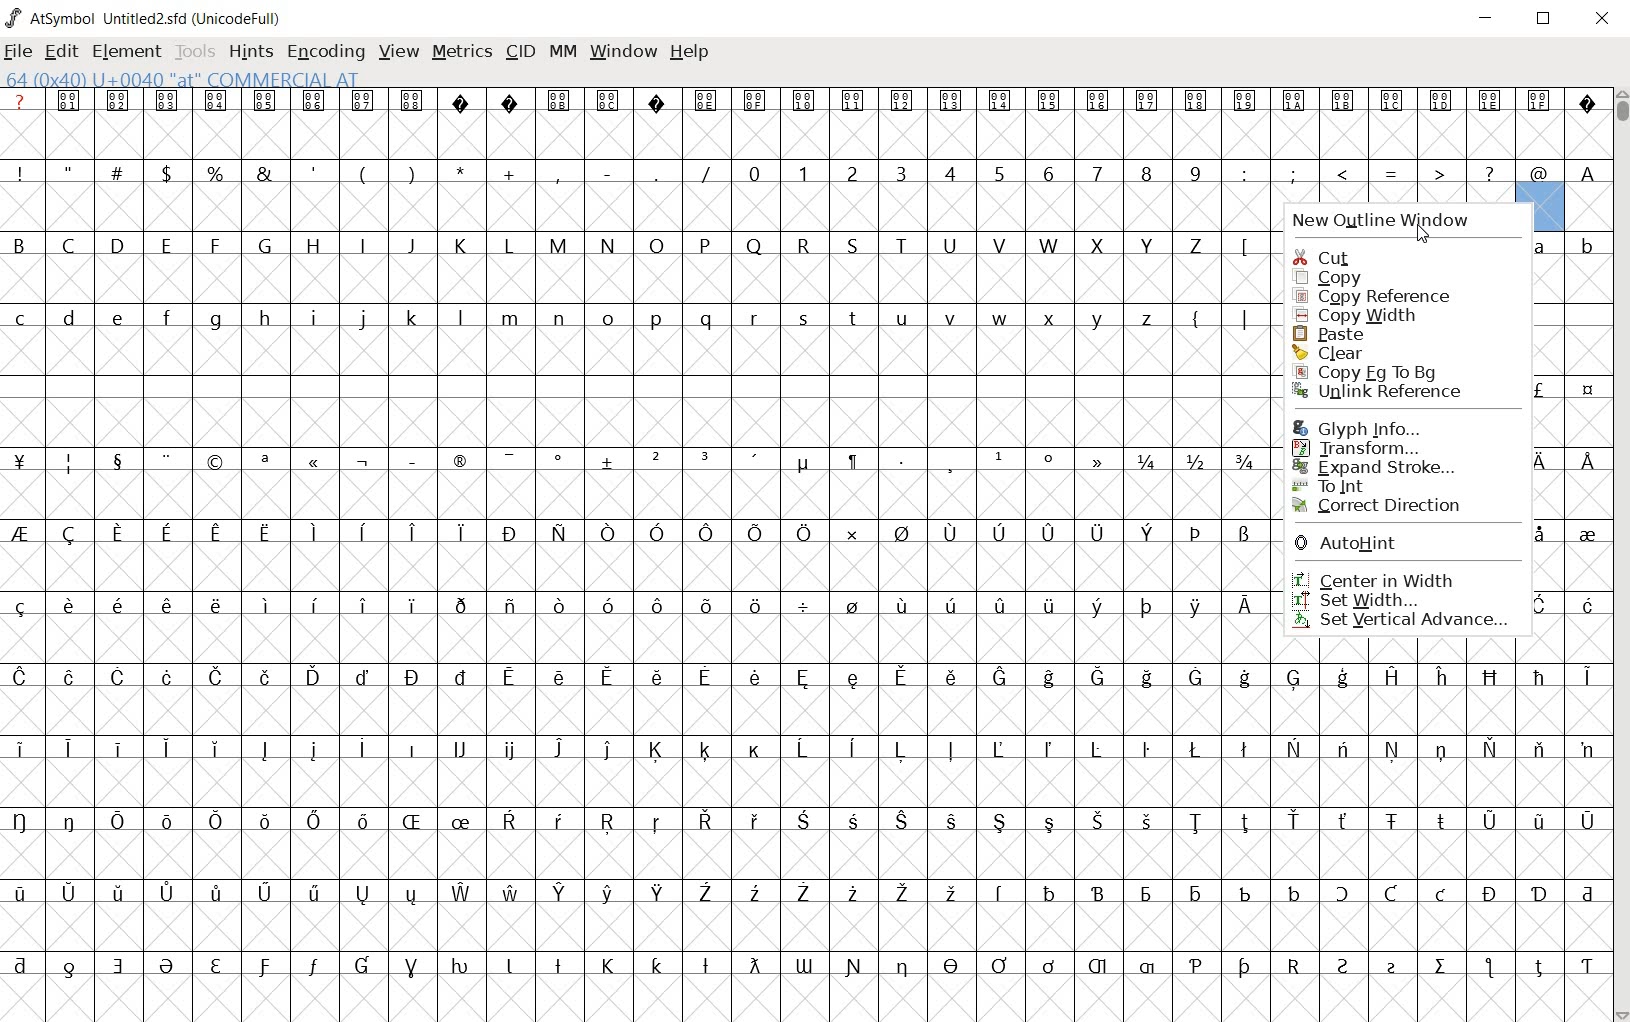 This screenshot has height=1022, width=1630. I want to click on ELEMENT, so click(127, 53).